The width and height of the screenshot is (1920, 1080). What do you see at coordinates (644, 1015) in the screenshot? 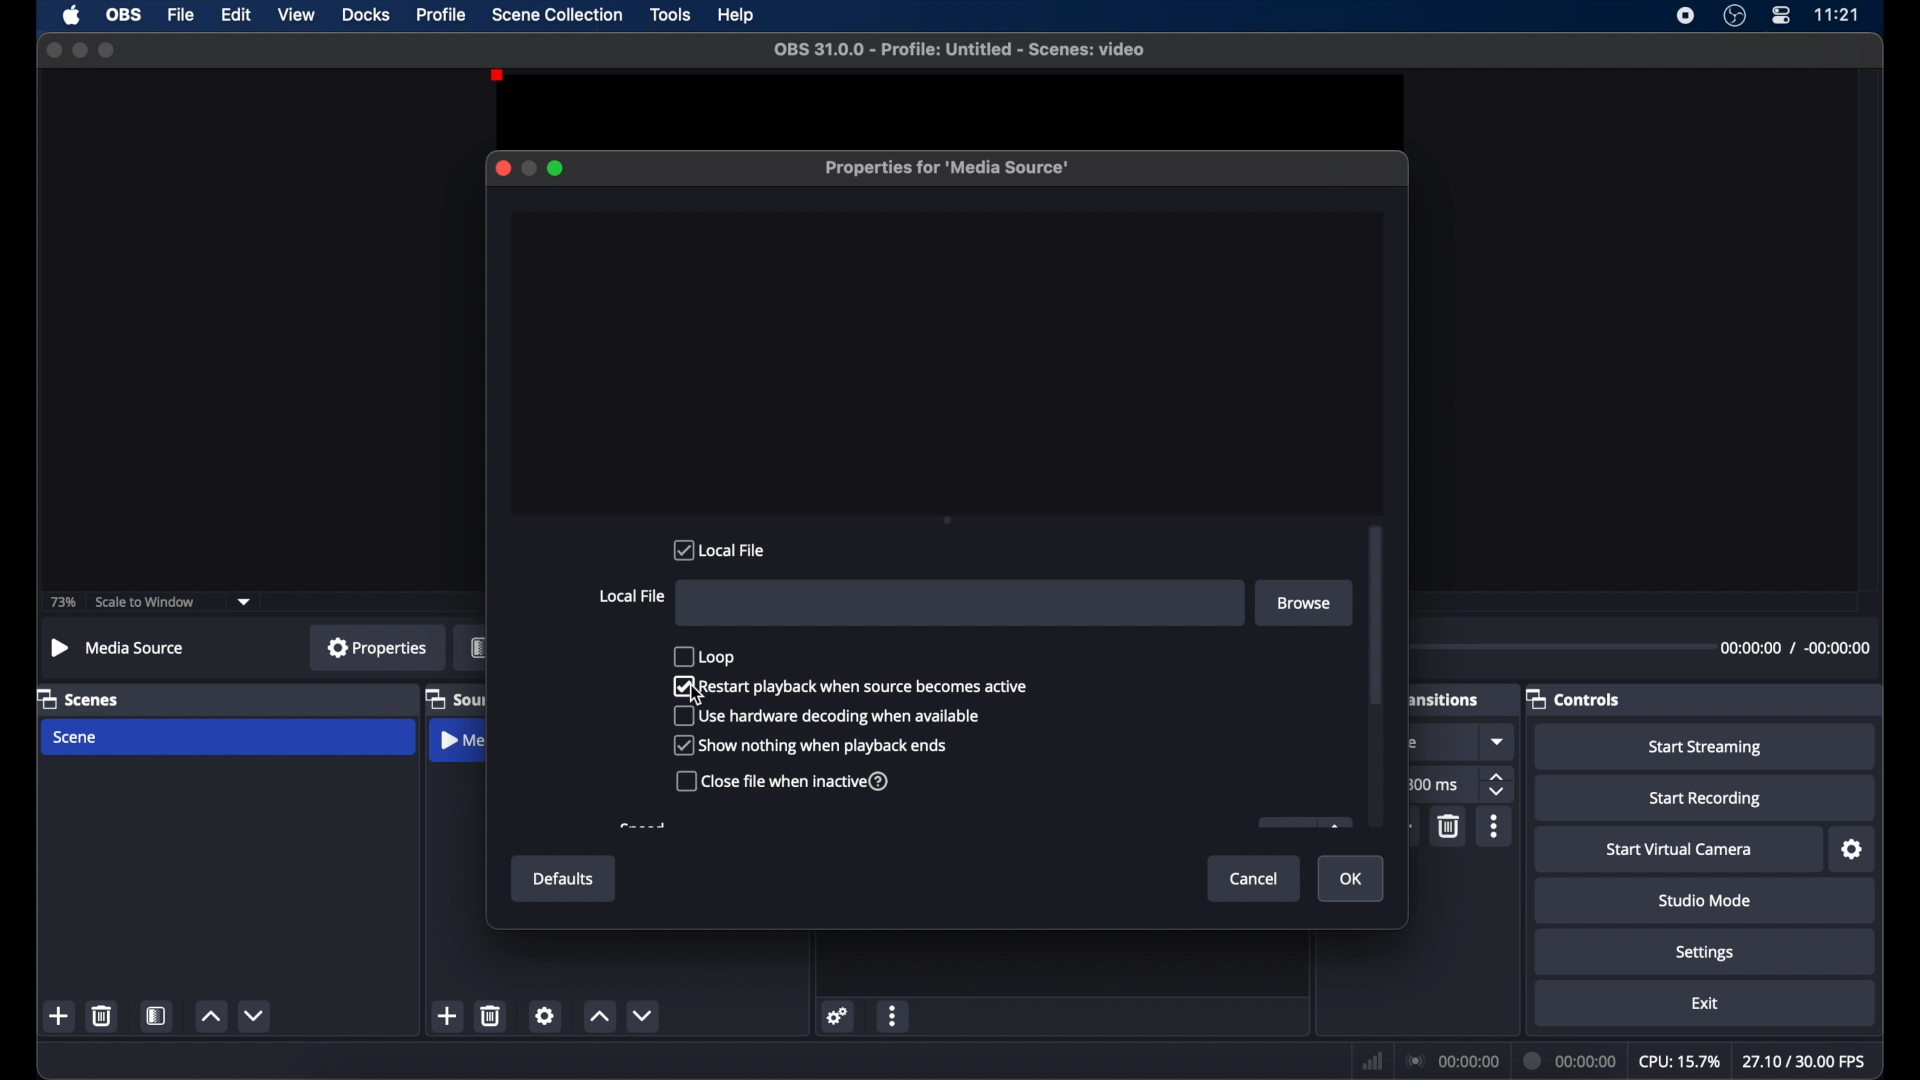
I see `dropdown` at bounding box center [644, 1015].